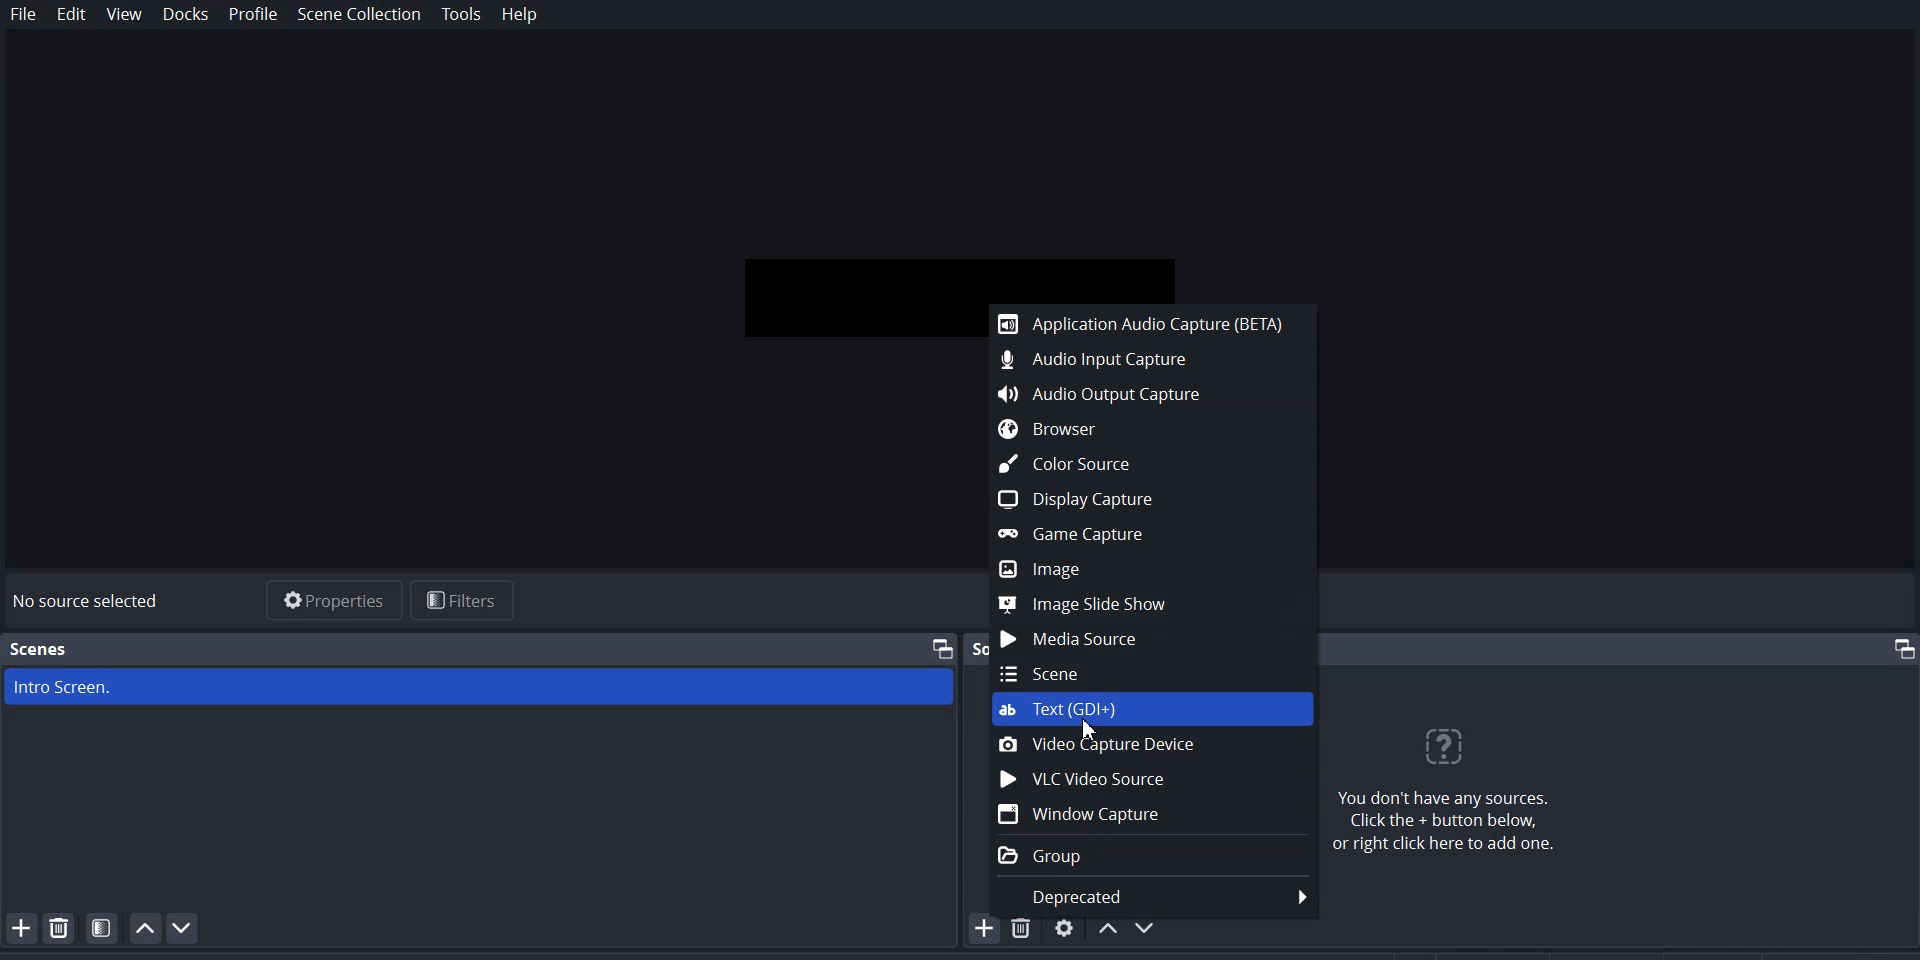 This screenshot has width=1920, height=960. What do you see at coordinates (1143, 533) in the screenshot?
I see `Game Capture` at bounding box center [1143, 533].